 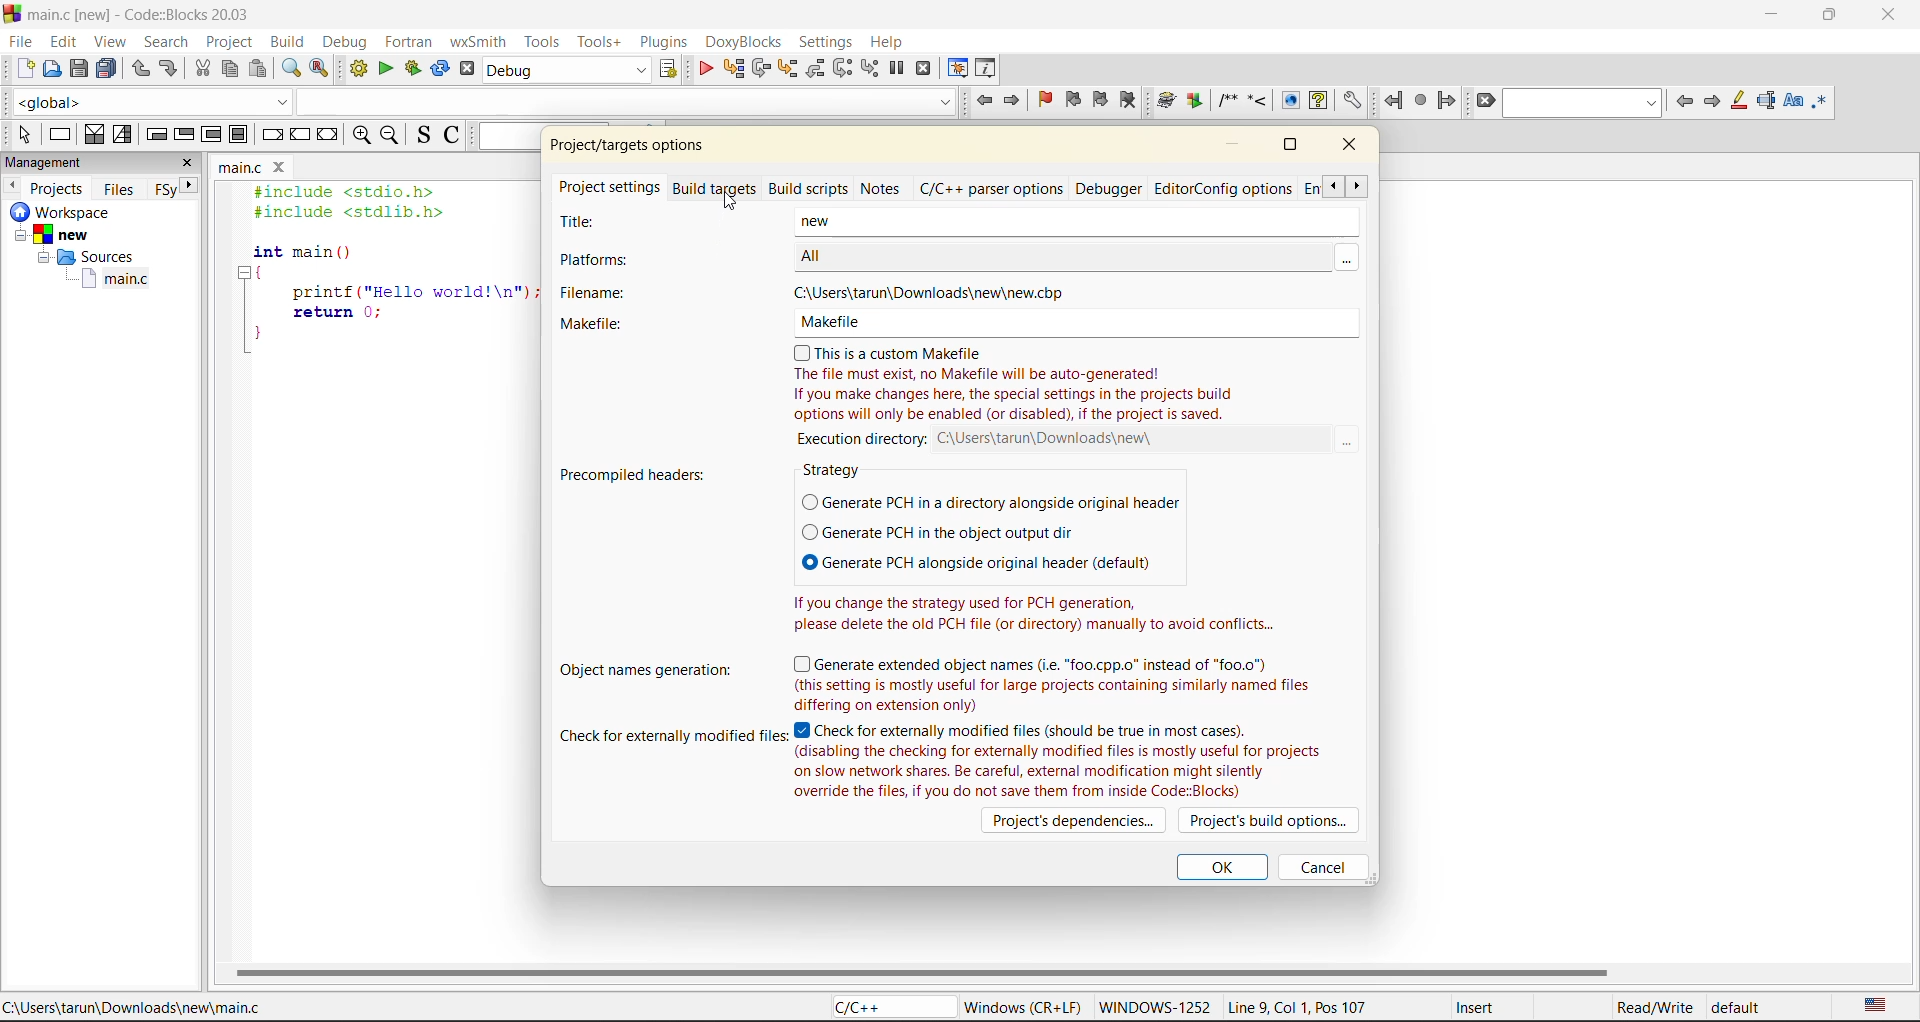 I want to click on step into, so click(x=787, y=71).